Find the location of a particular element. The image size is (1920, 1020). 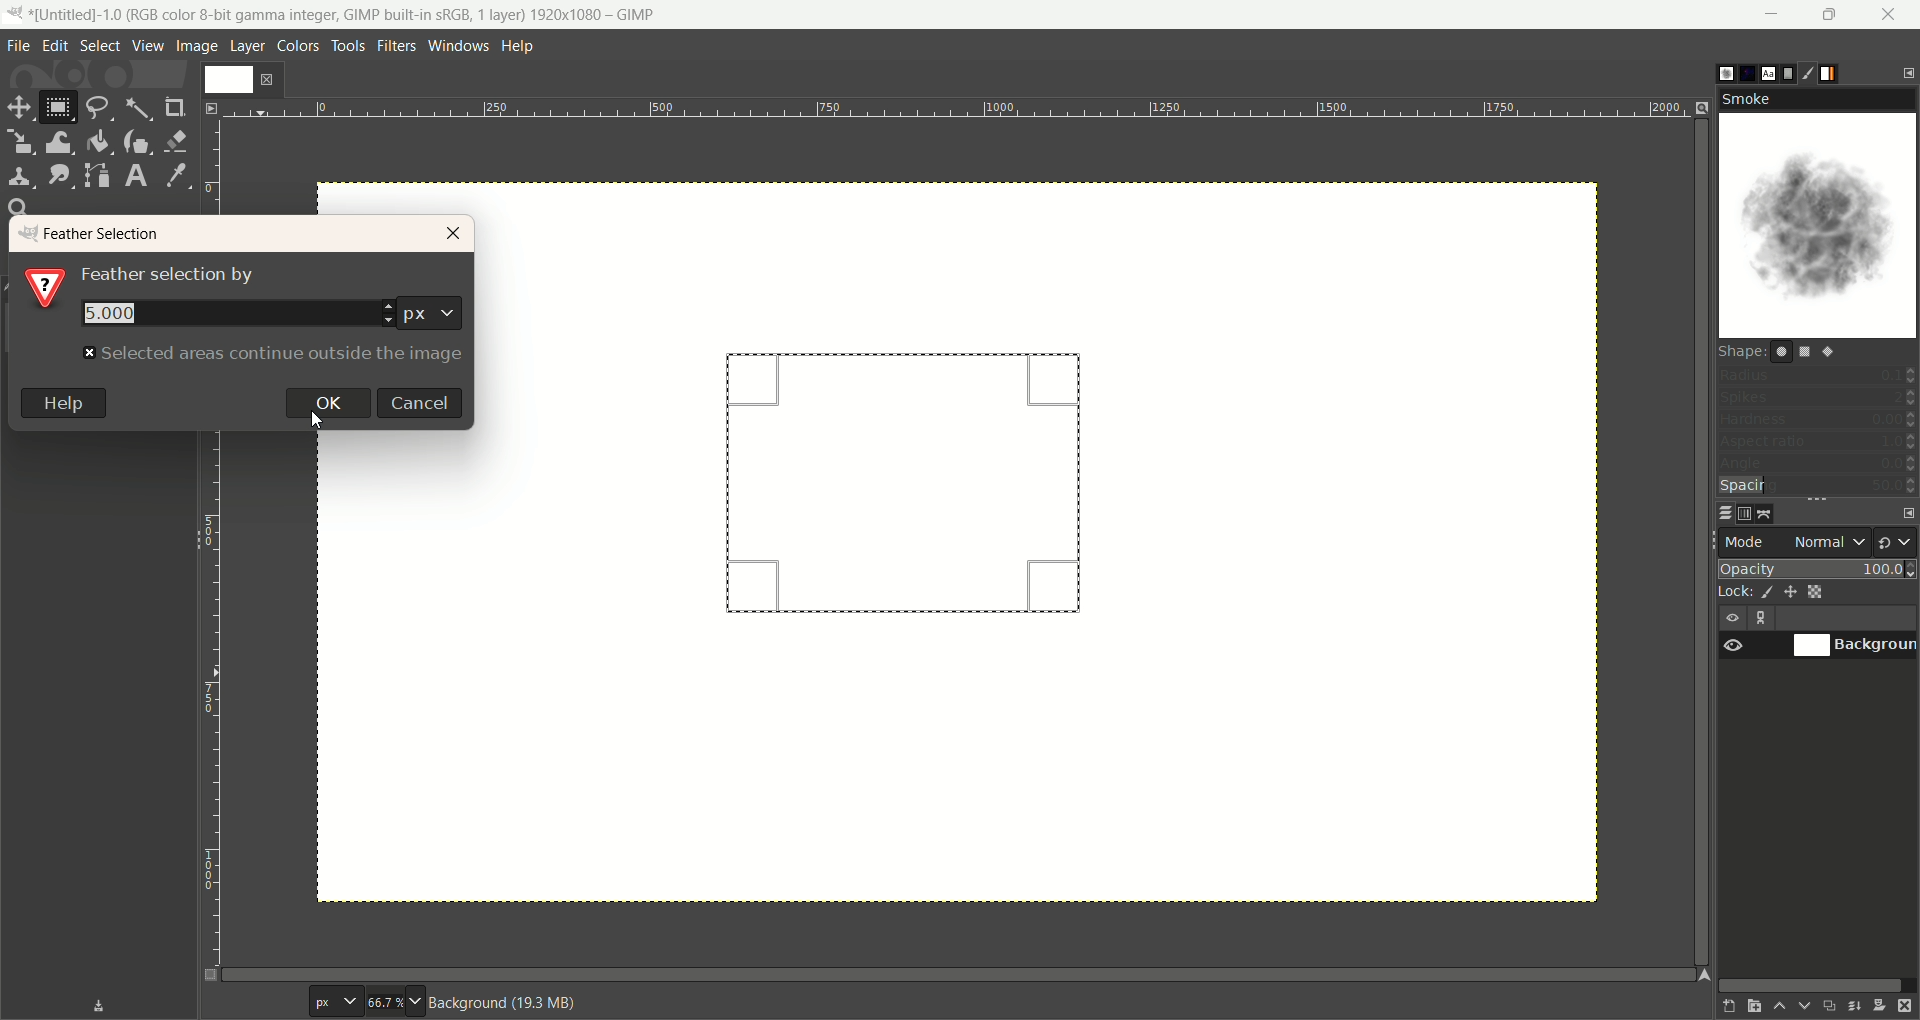

tools is located at coordinates (348, 45).